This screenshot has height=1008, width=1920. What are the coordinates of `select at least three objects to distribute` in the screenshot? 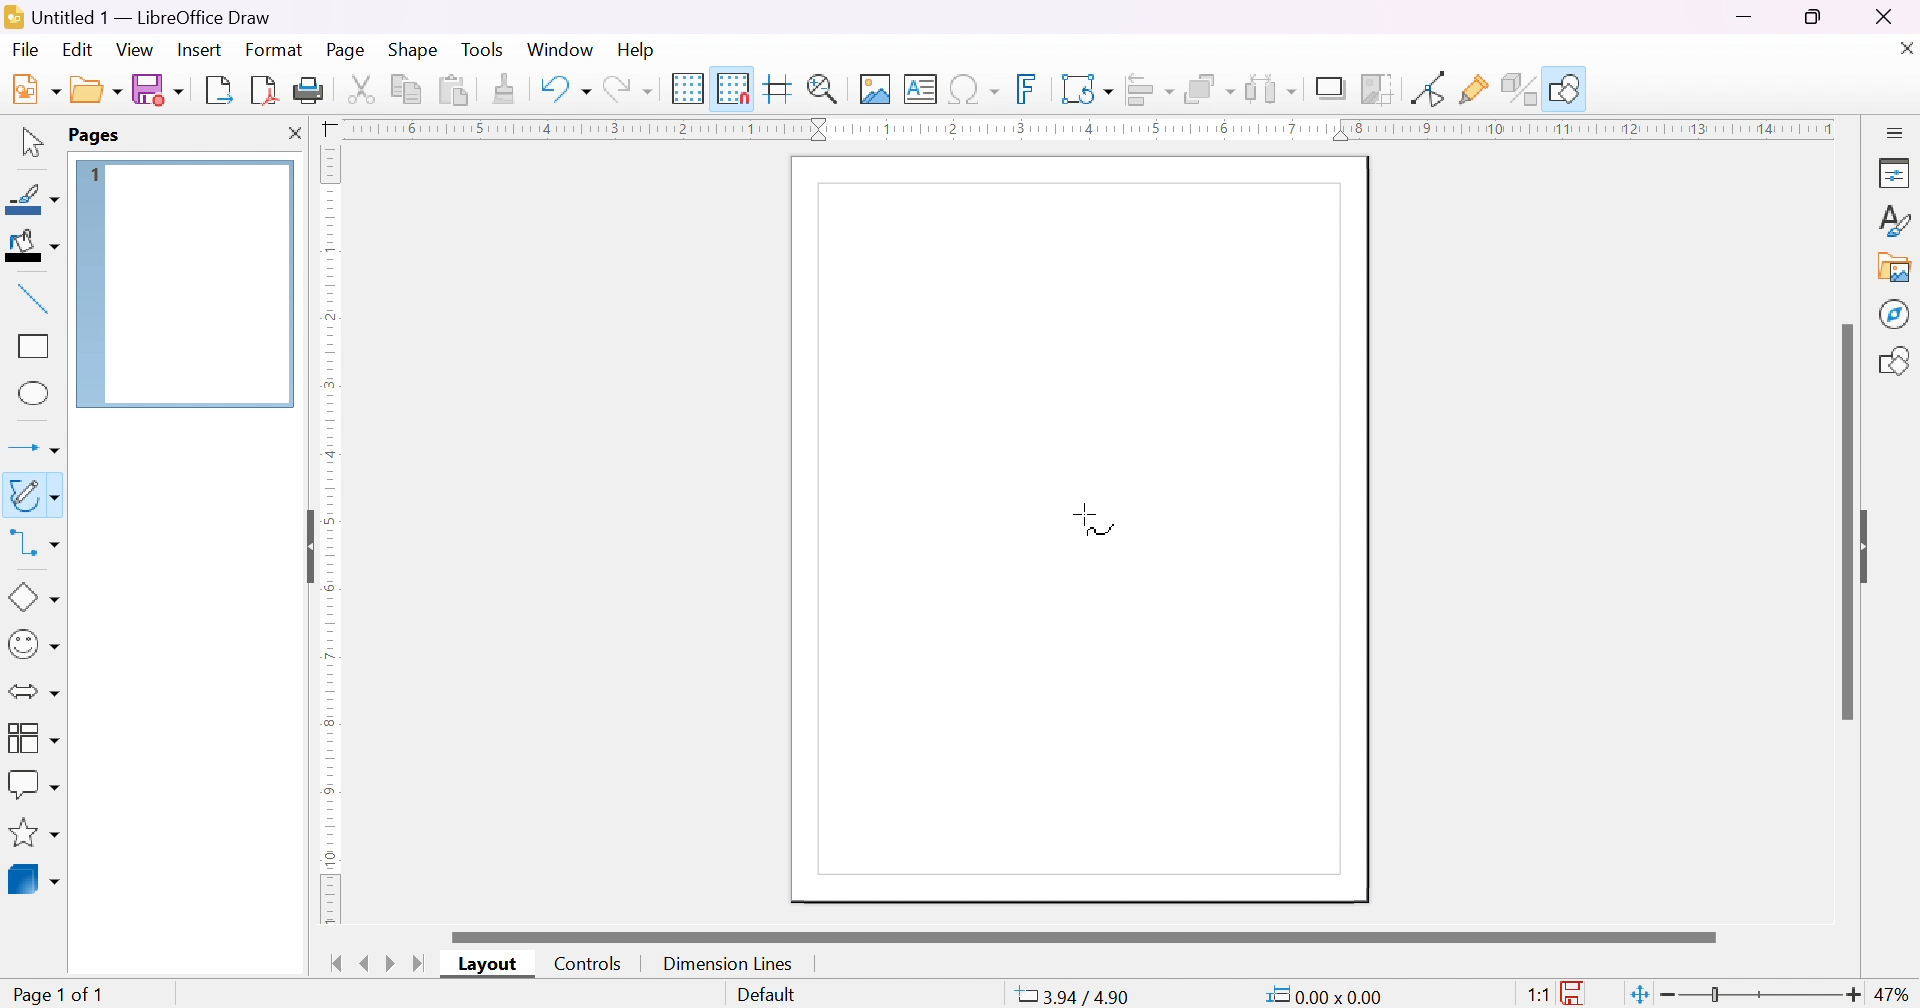 It's located at (1271, 89).